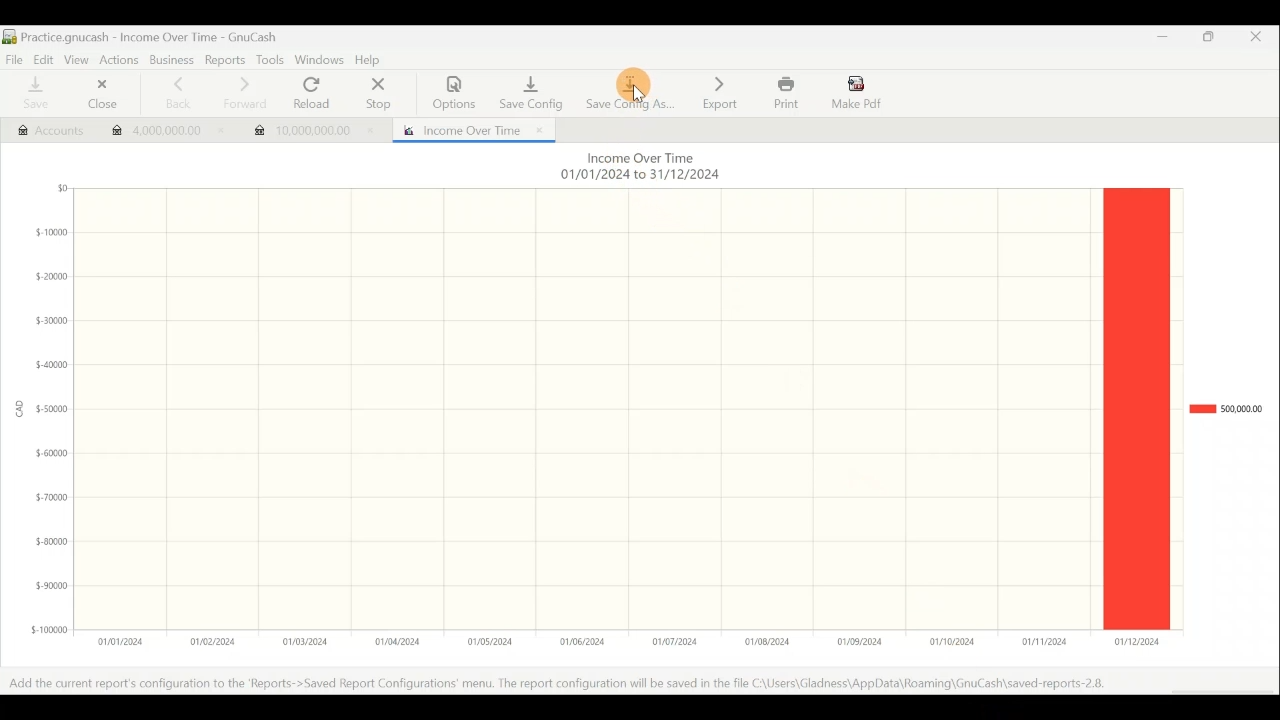  I want to click on Imported transaction 2, so click(312, 126).